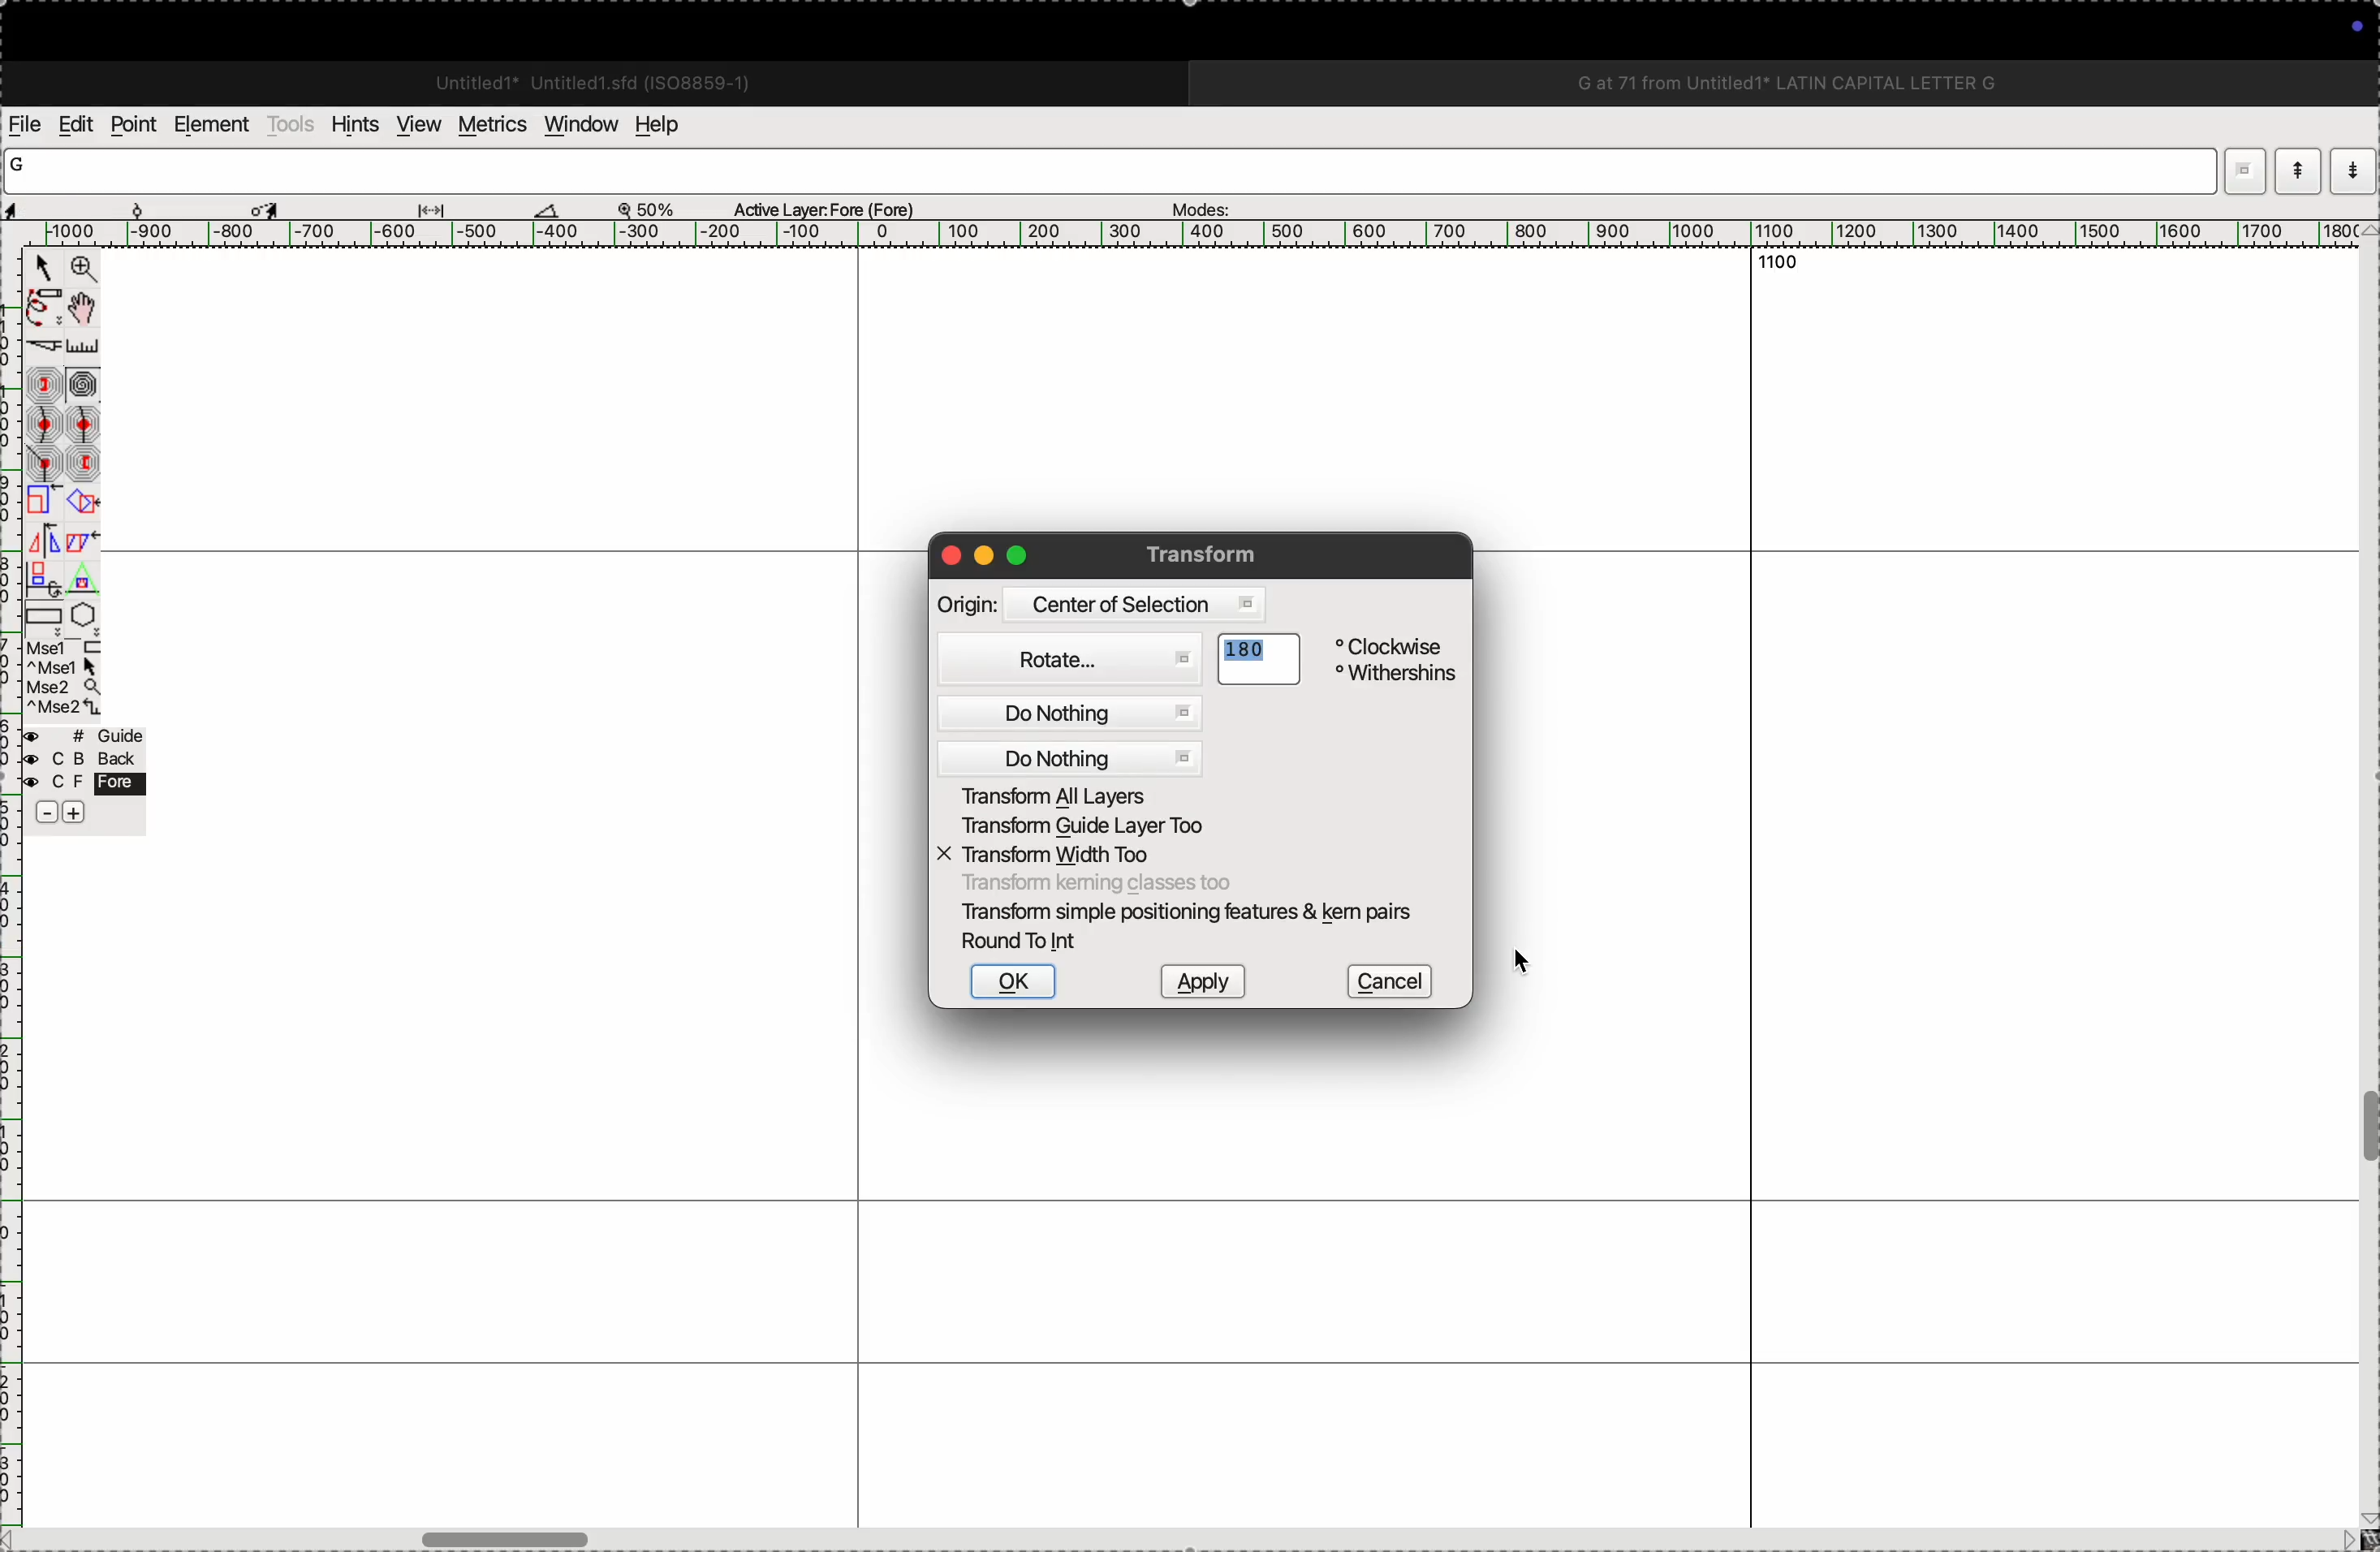 This screenshot has width=2380, height=1552. I want to click on Origin:, so click(969, 609).